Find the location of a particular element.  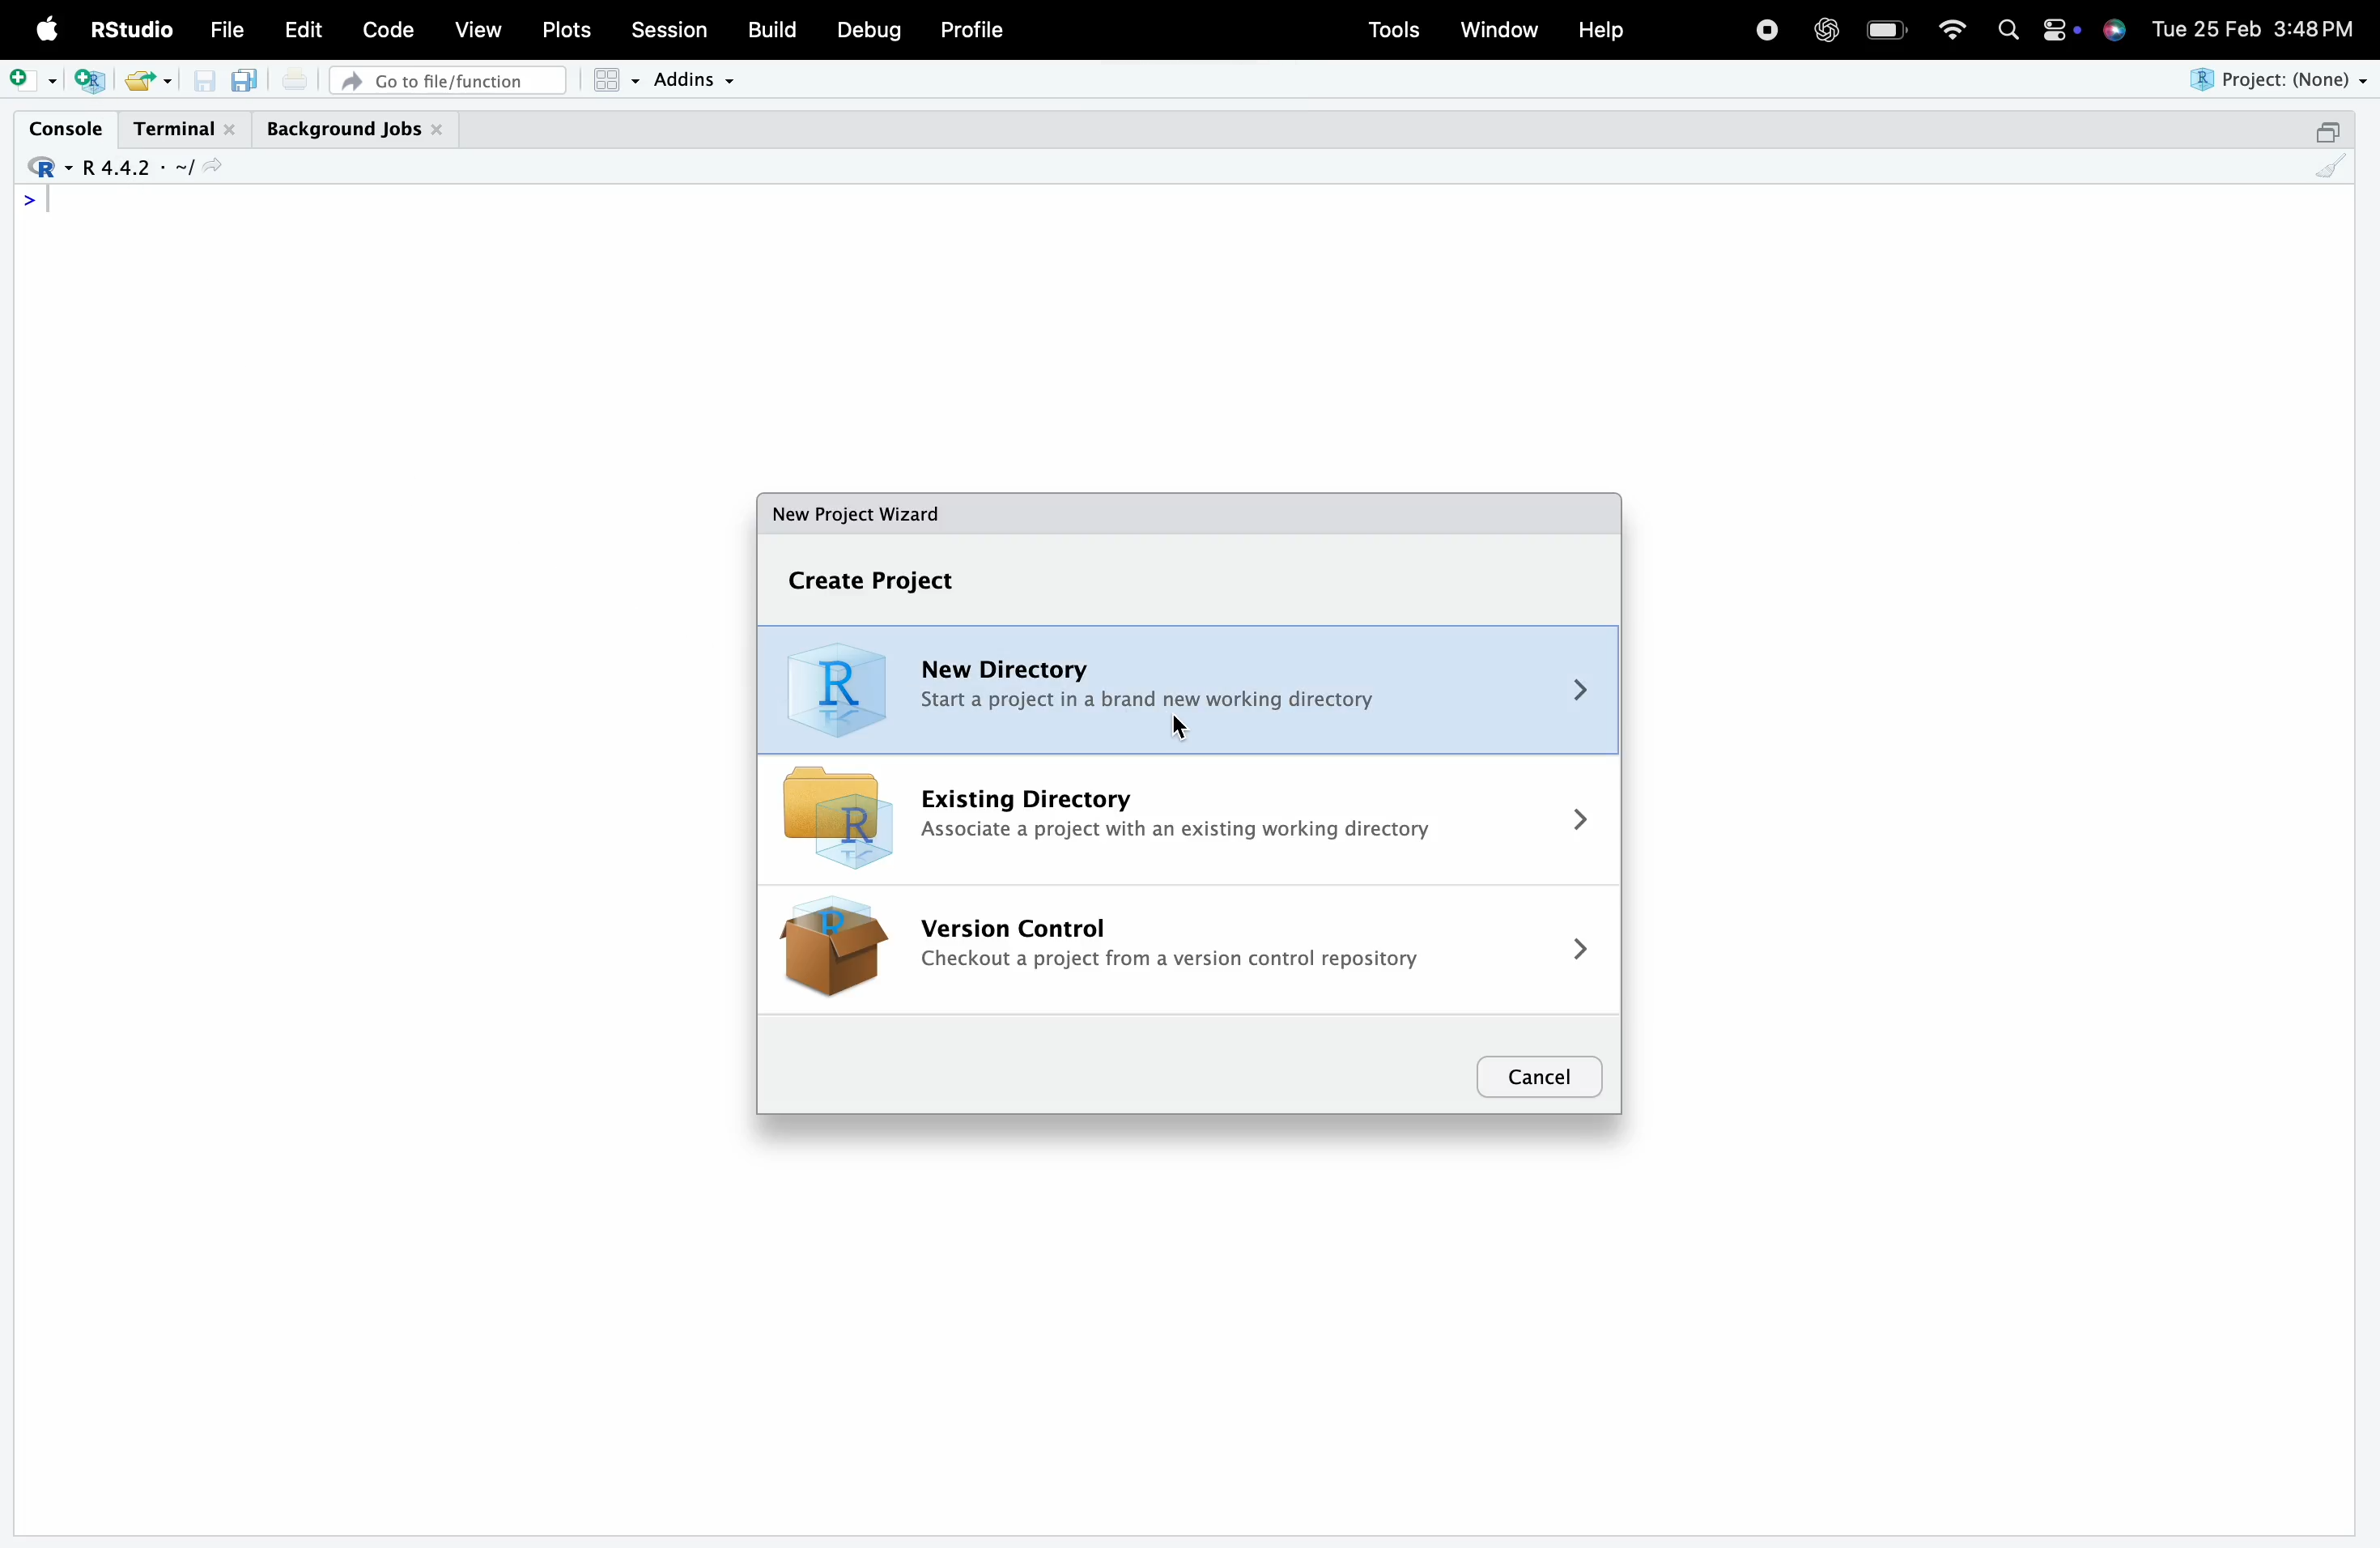

print the current file is located at coordinates (295, 79).